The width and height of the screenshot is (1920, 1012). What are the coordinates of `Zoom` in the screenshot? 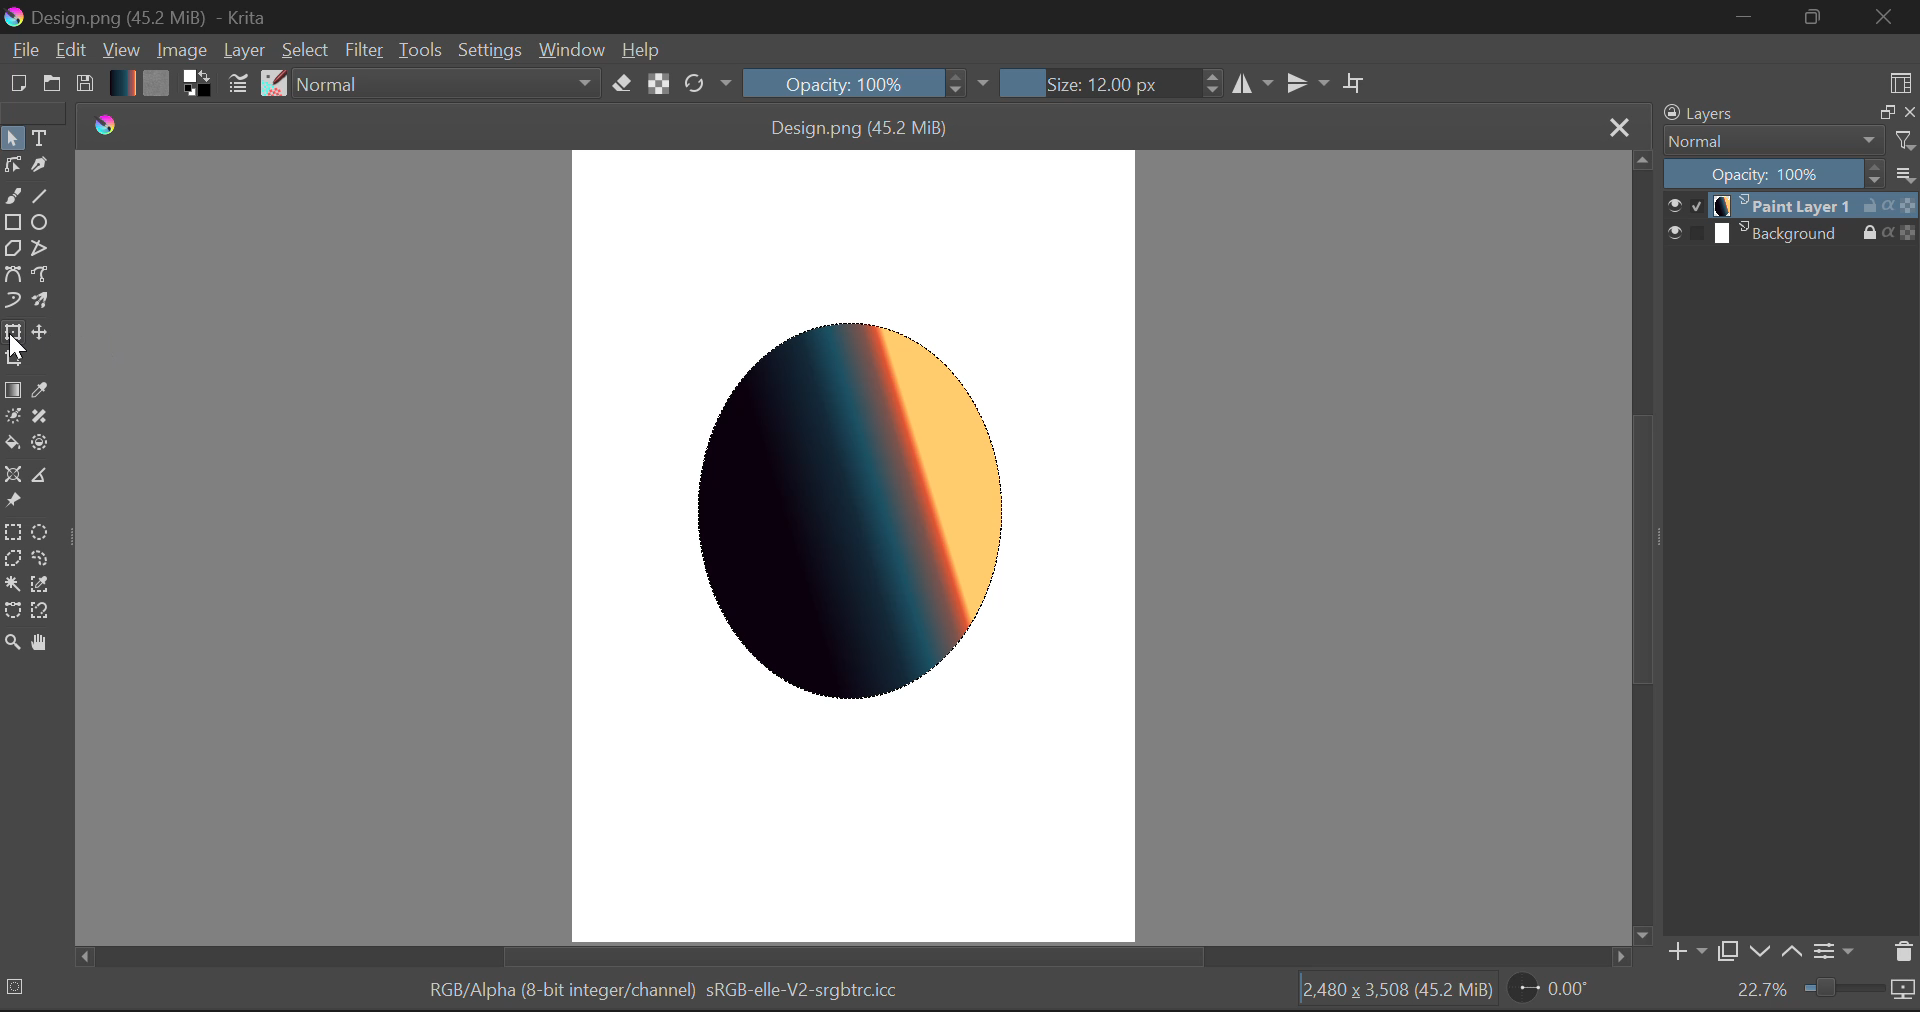 It's located at (1825, 992).